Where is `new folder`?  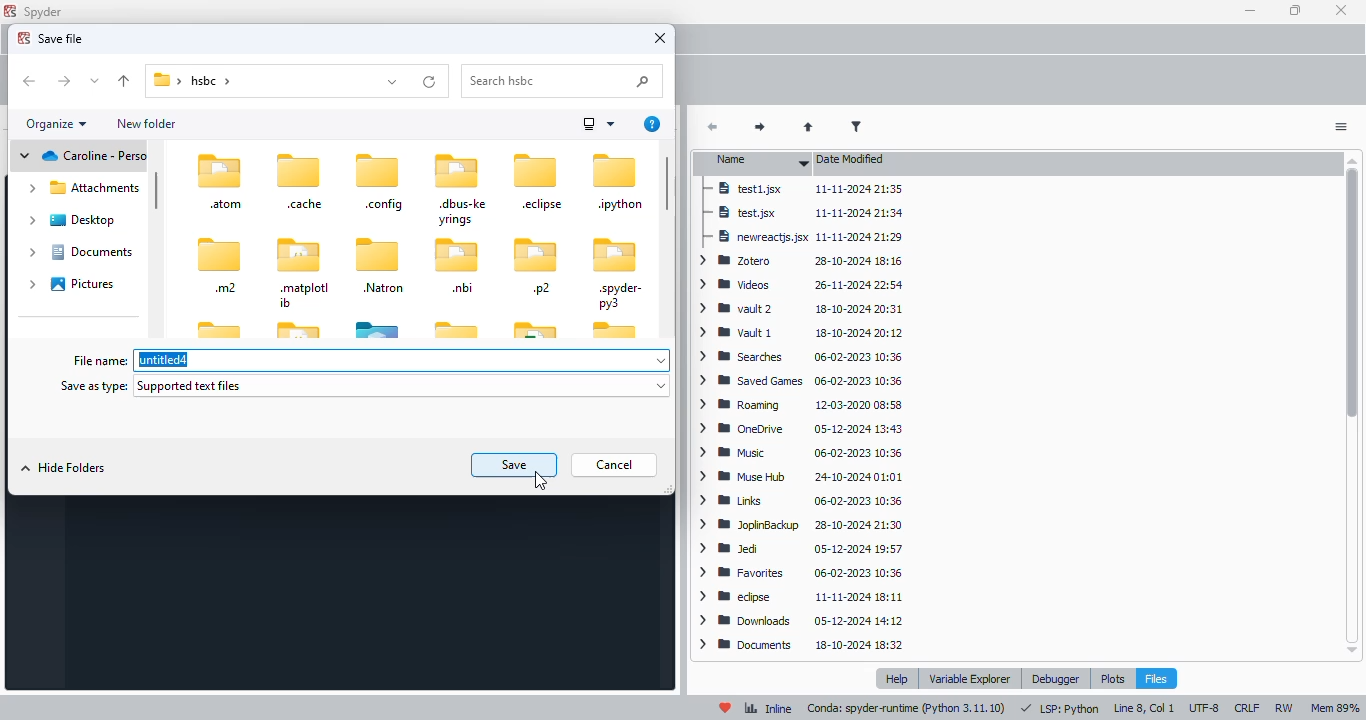
new folder is located at coordinates (147, 123).